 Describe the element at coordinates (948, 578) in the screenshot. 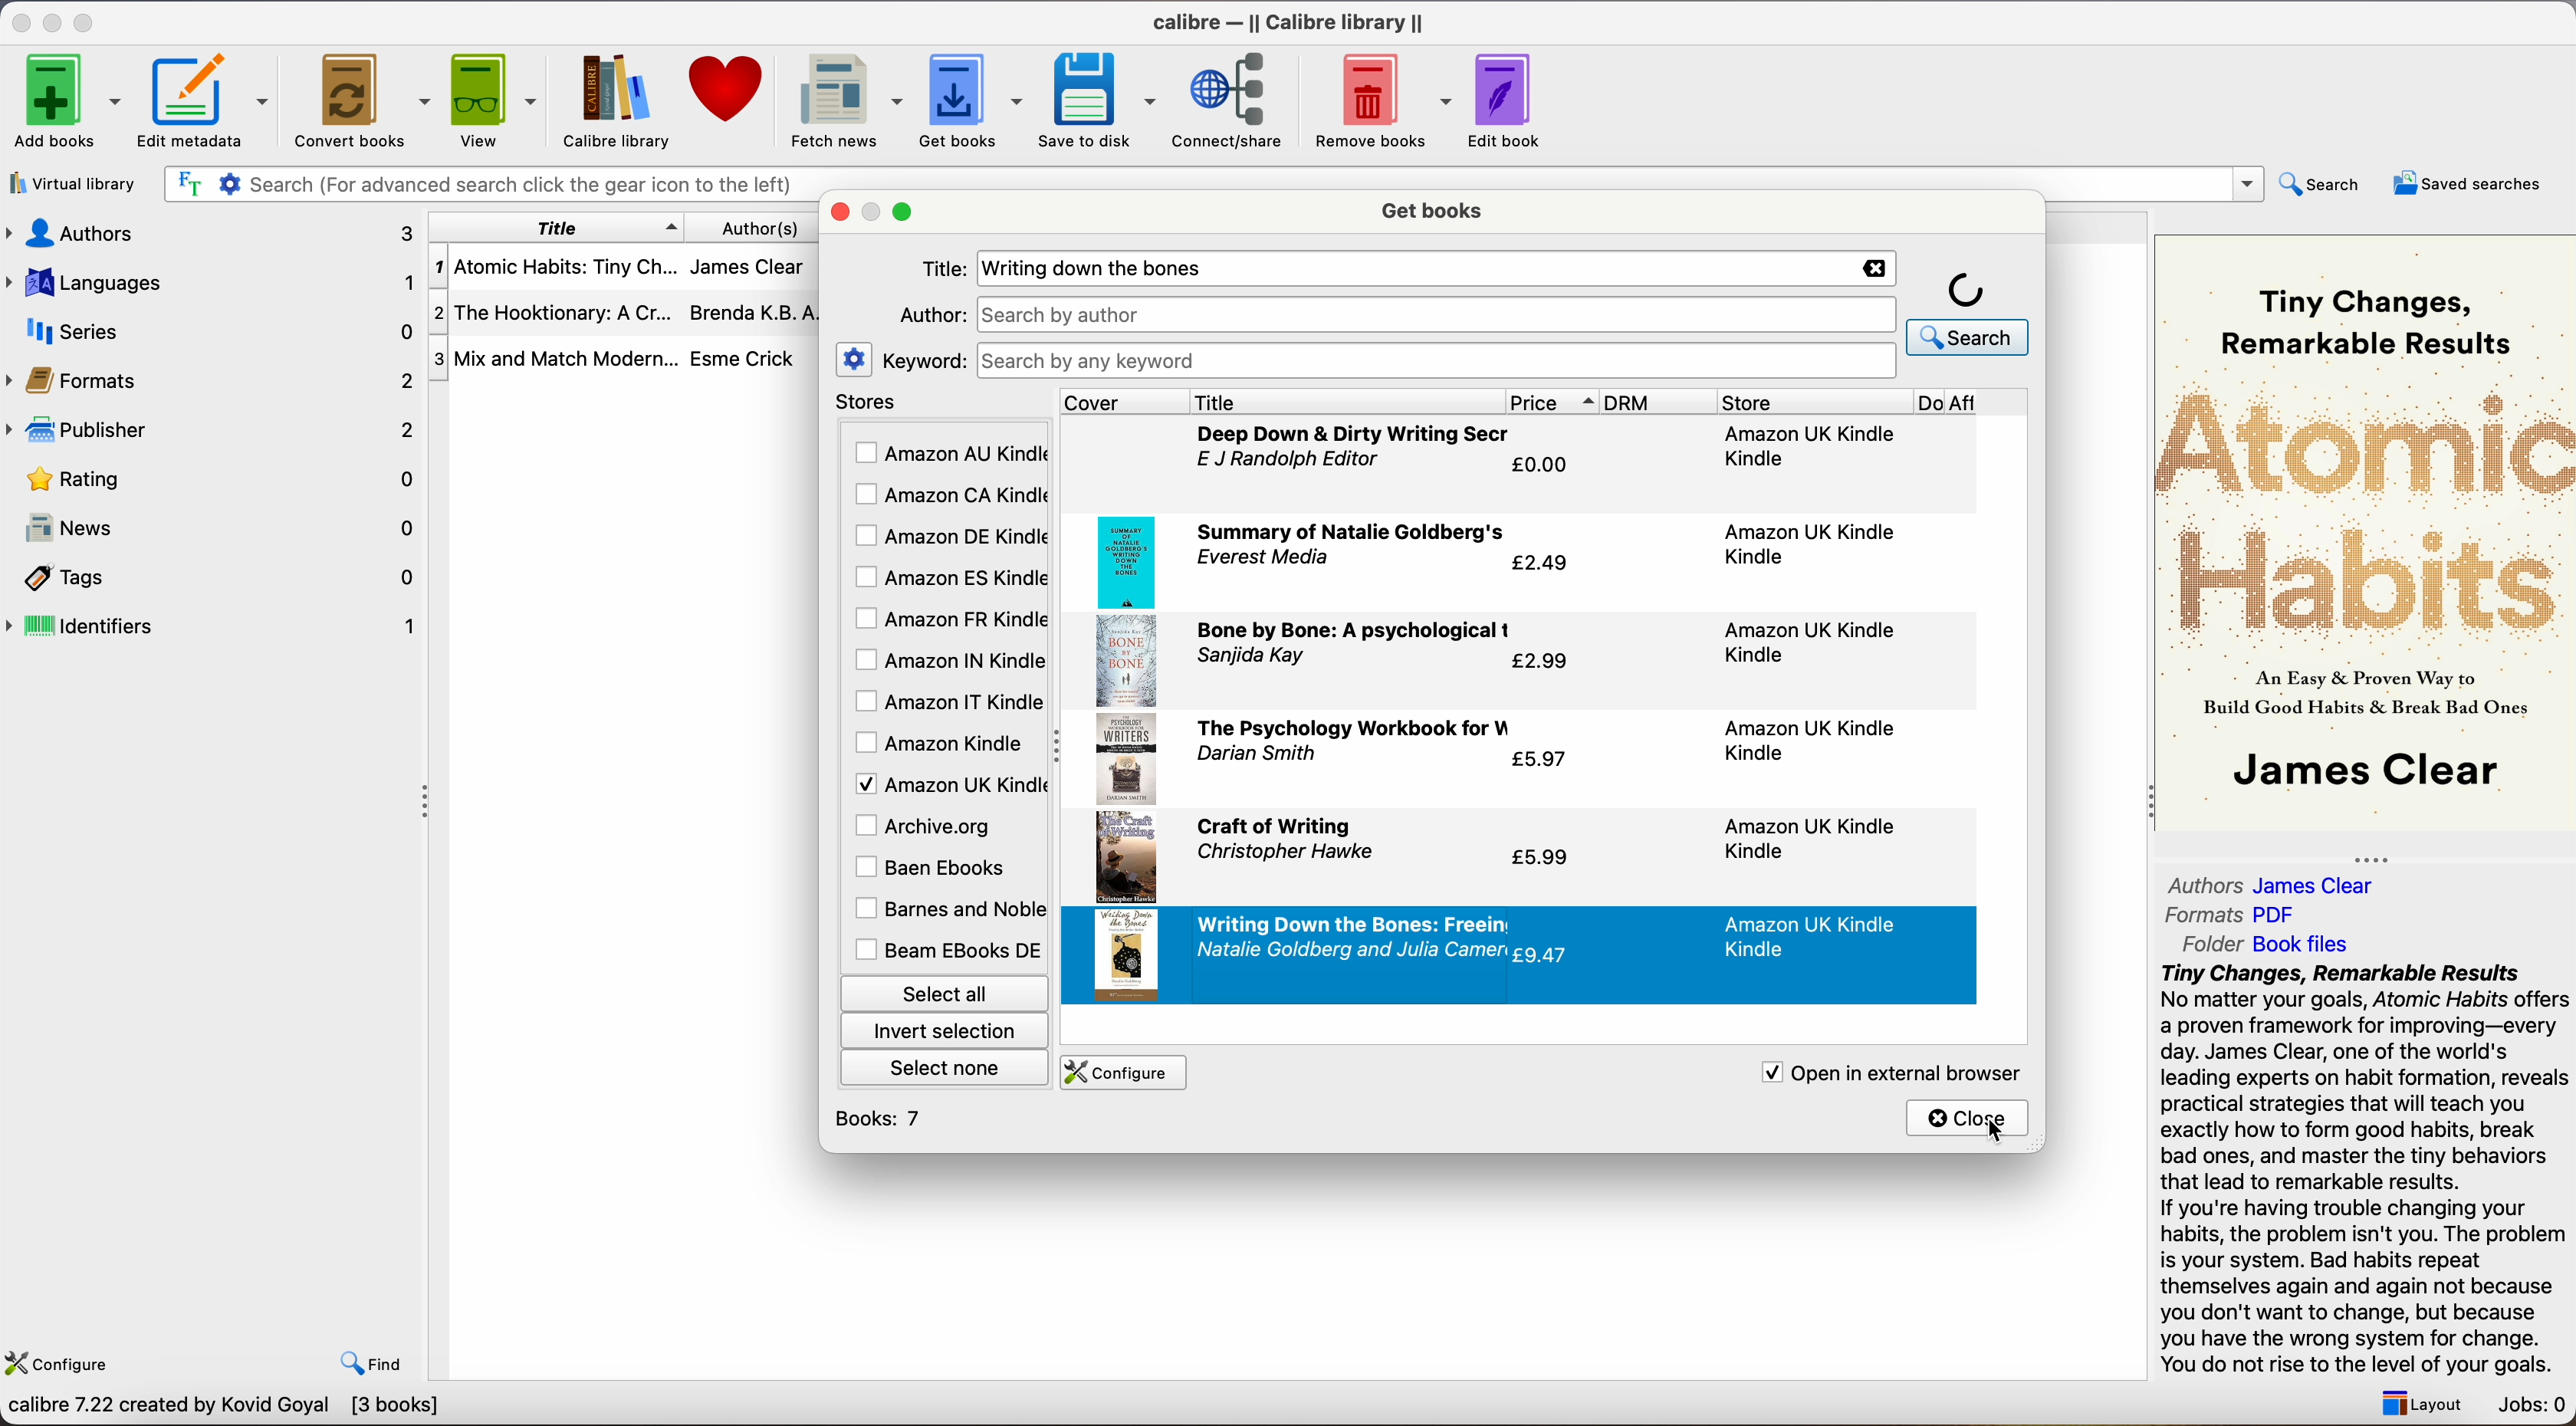

I see `Amazon ES Kindle` at that location.